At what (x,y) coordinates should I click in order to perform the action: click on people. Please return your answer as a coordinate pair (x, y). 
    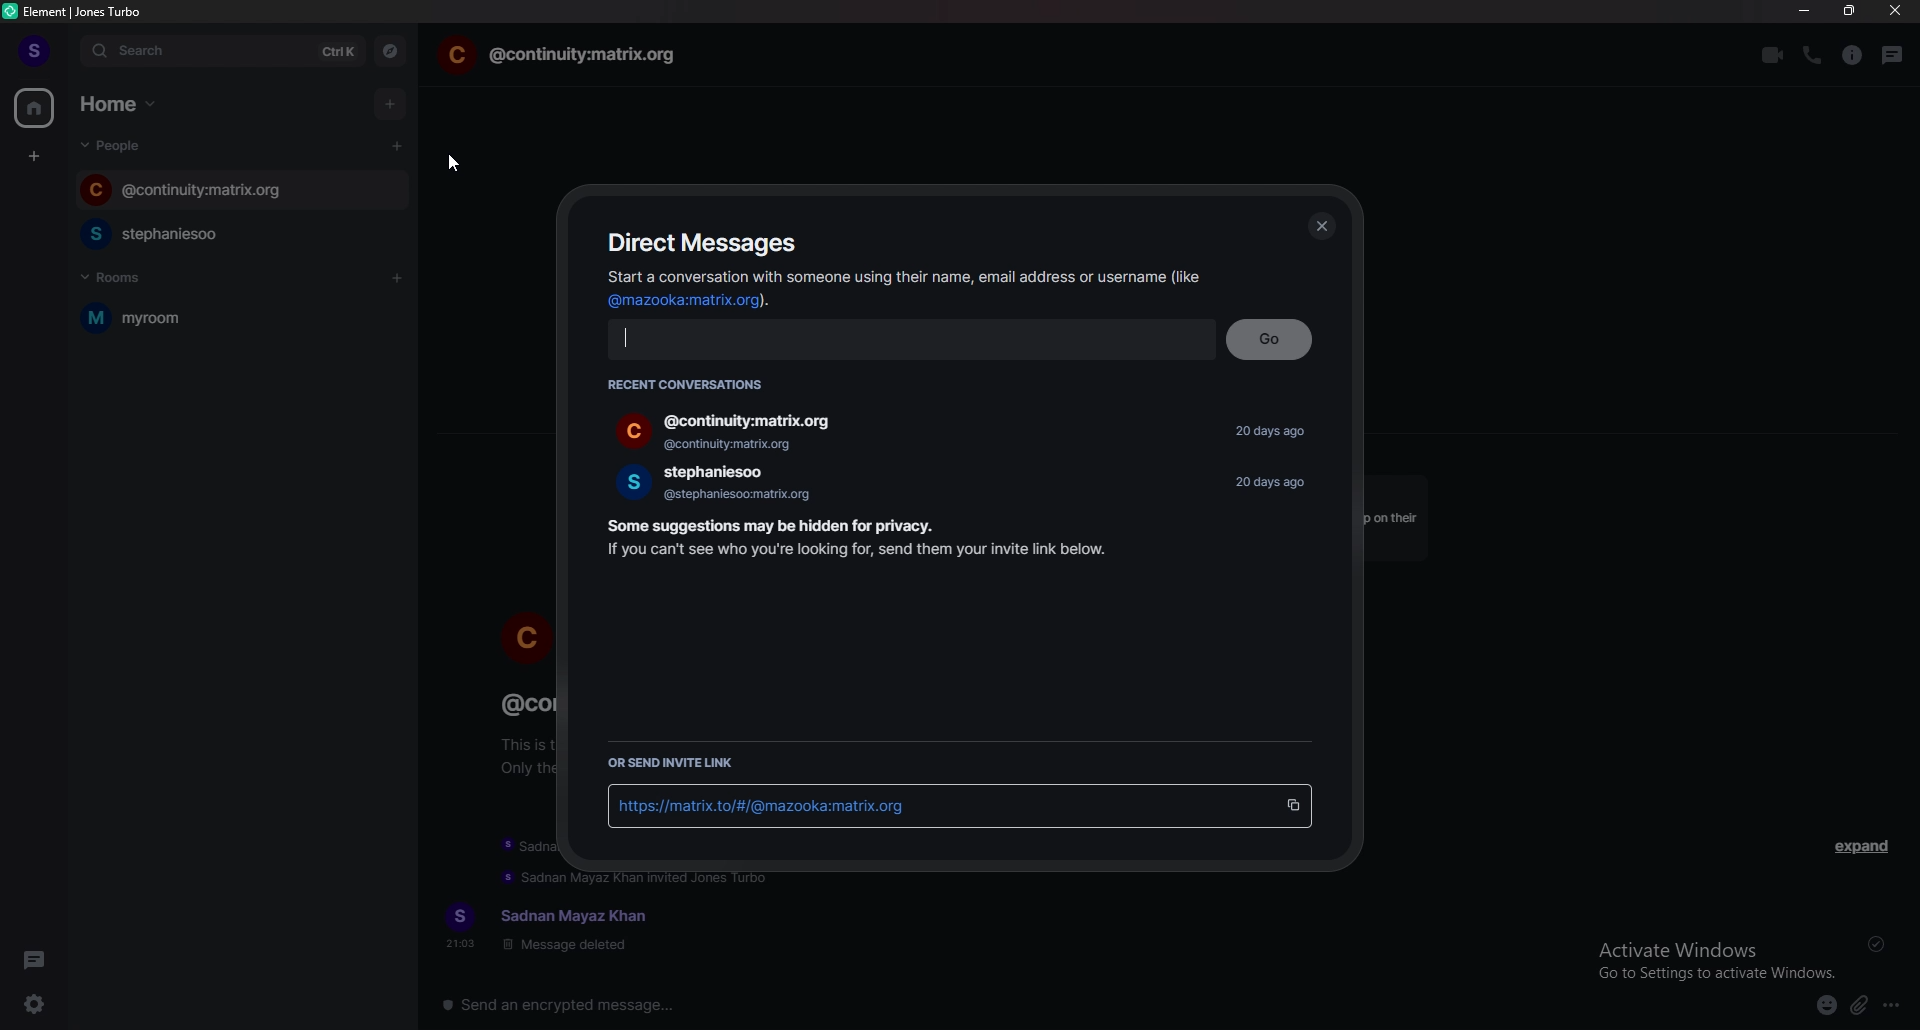
    Looking at the image, I should click on (974, 431).